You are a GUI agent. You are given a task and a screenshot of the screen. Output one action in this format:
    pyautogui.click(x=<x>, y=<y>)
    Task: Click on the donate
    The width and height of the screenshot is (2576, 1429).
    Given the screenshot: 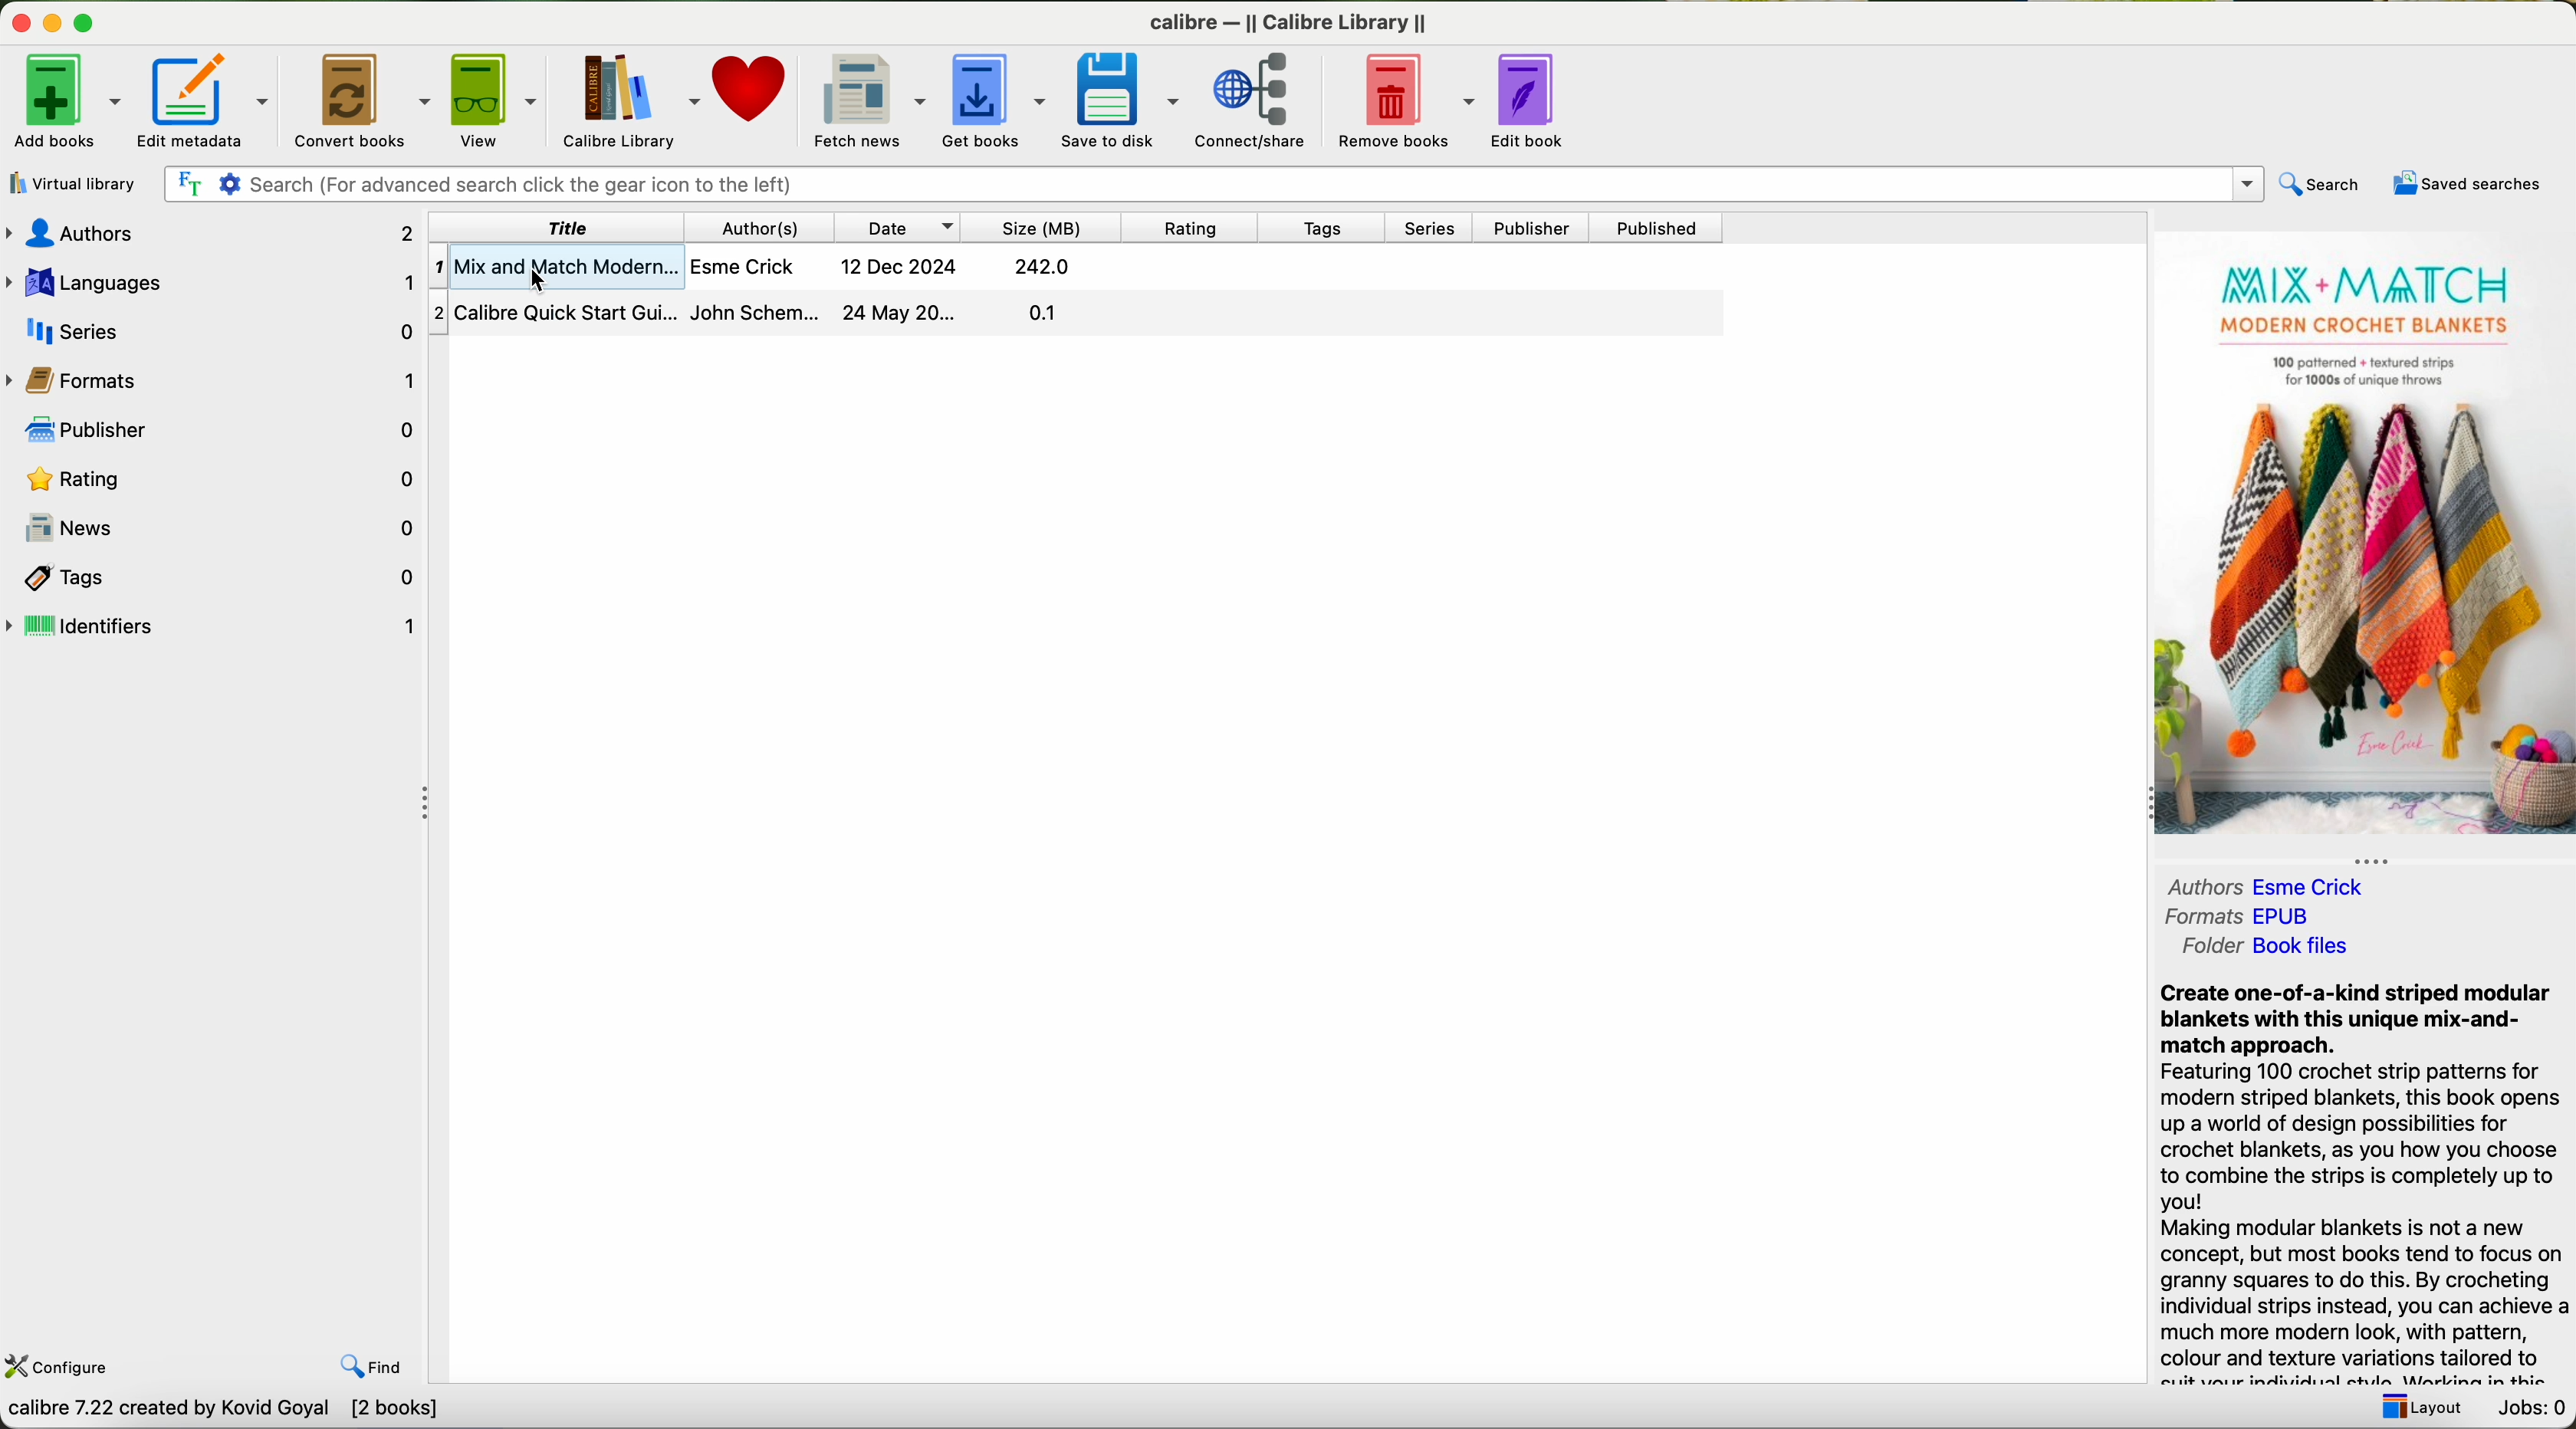 What is the action you would take?
    pyautogui.click(x=752, y=86)
    